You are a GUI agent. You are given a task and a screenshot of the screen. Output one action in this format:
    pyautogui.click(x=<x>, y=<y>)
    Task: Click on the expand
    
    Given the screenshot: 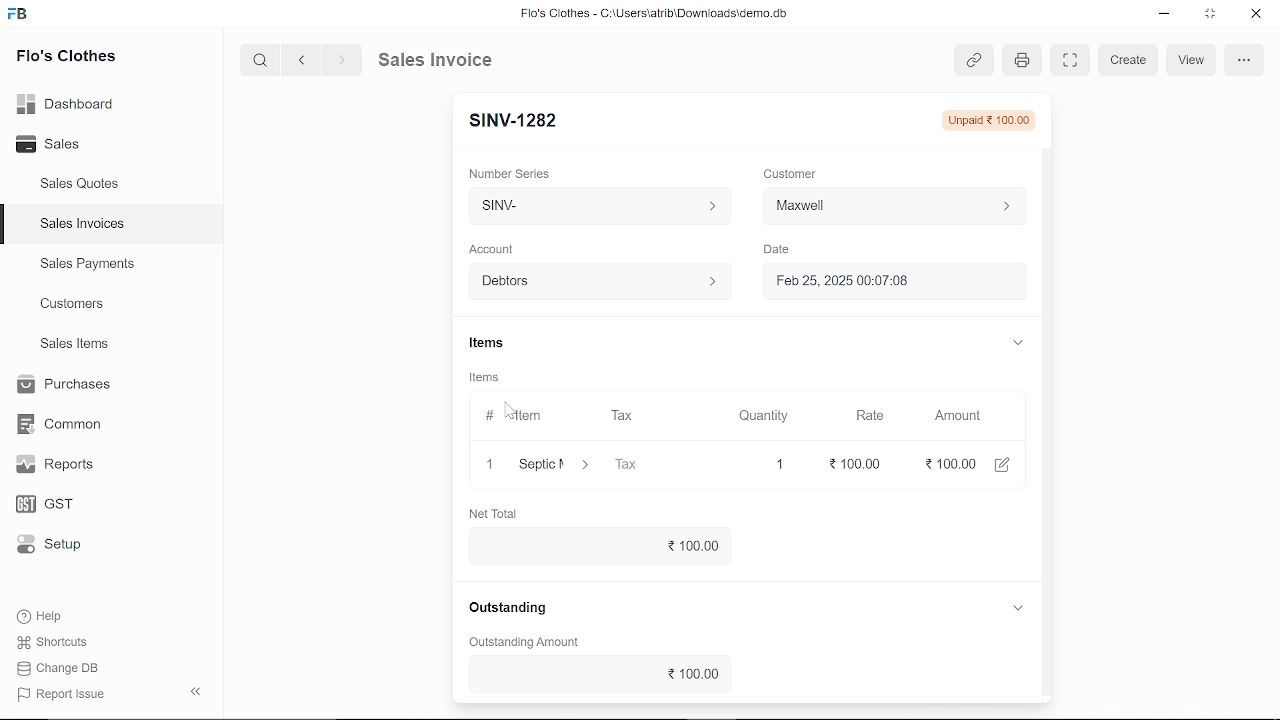 What is the action you would take?
    pyautogui.click(x=1067, y=61)
    